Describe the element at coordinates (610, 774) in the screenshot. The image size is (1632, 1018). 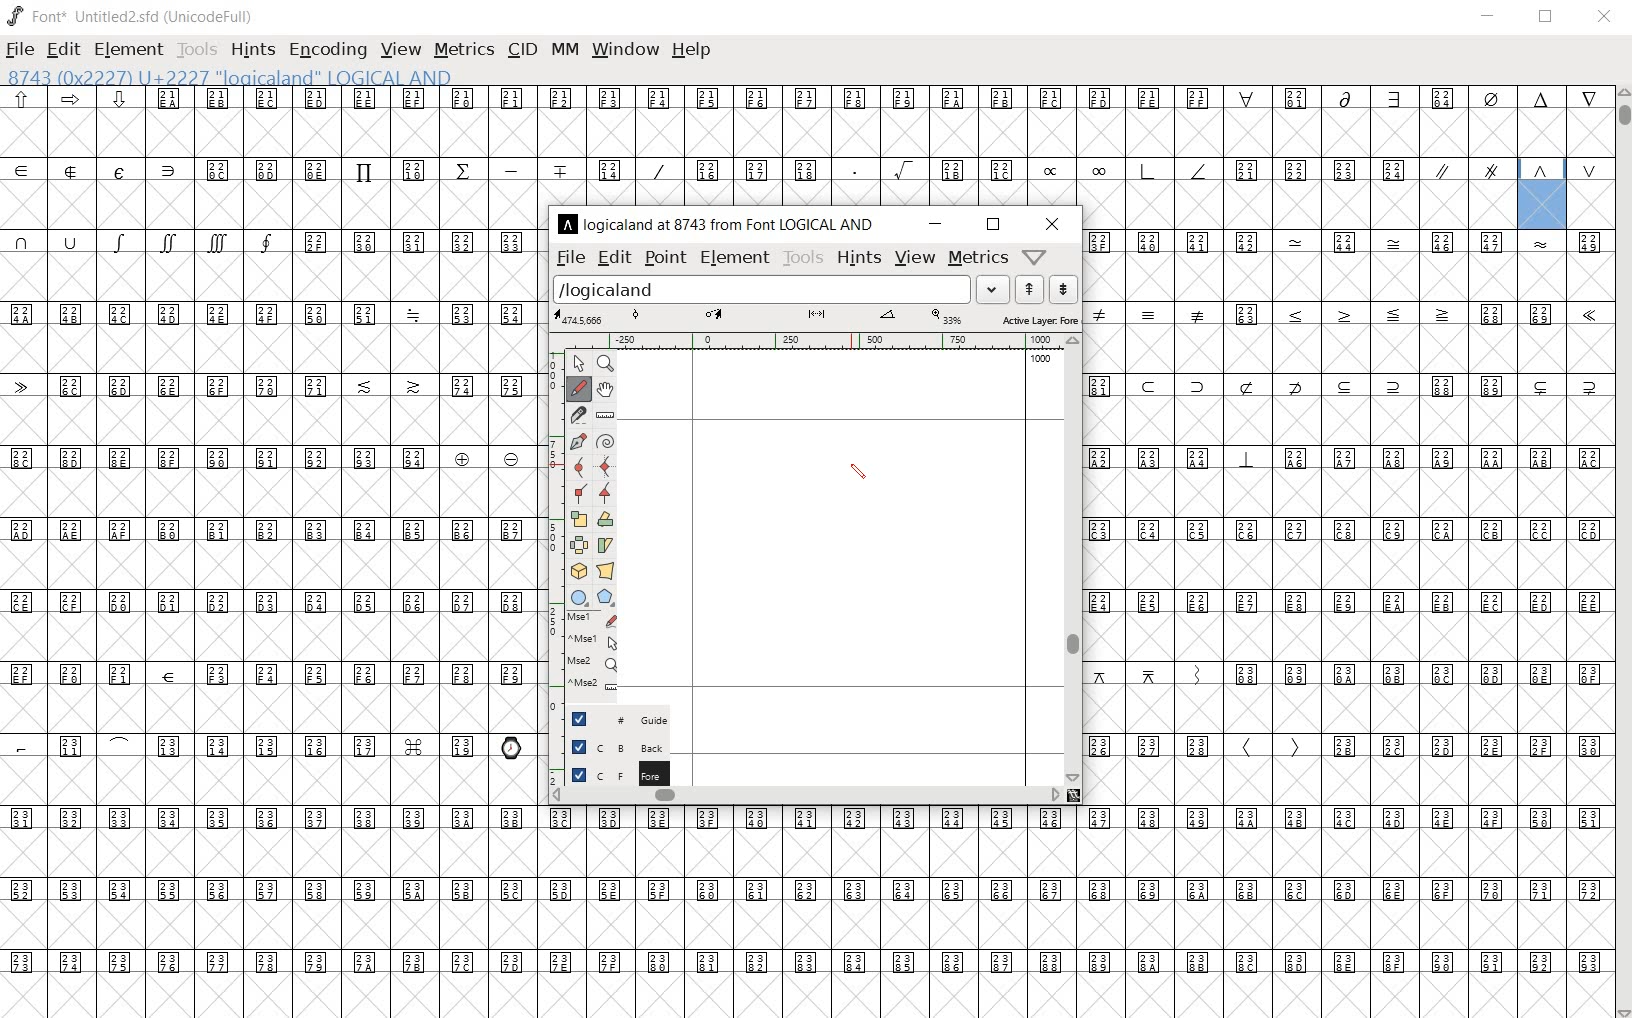
I see `foreground` at that location.